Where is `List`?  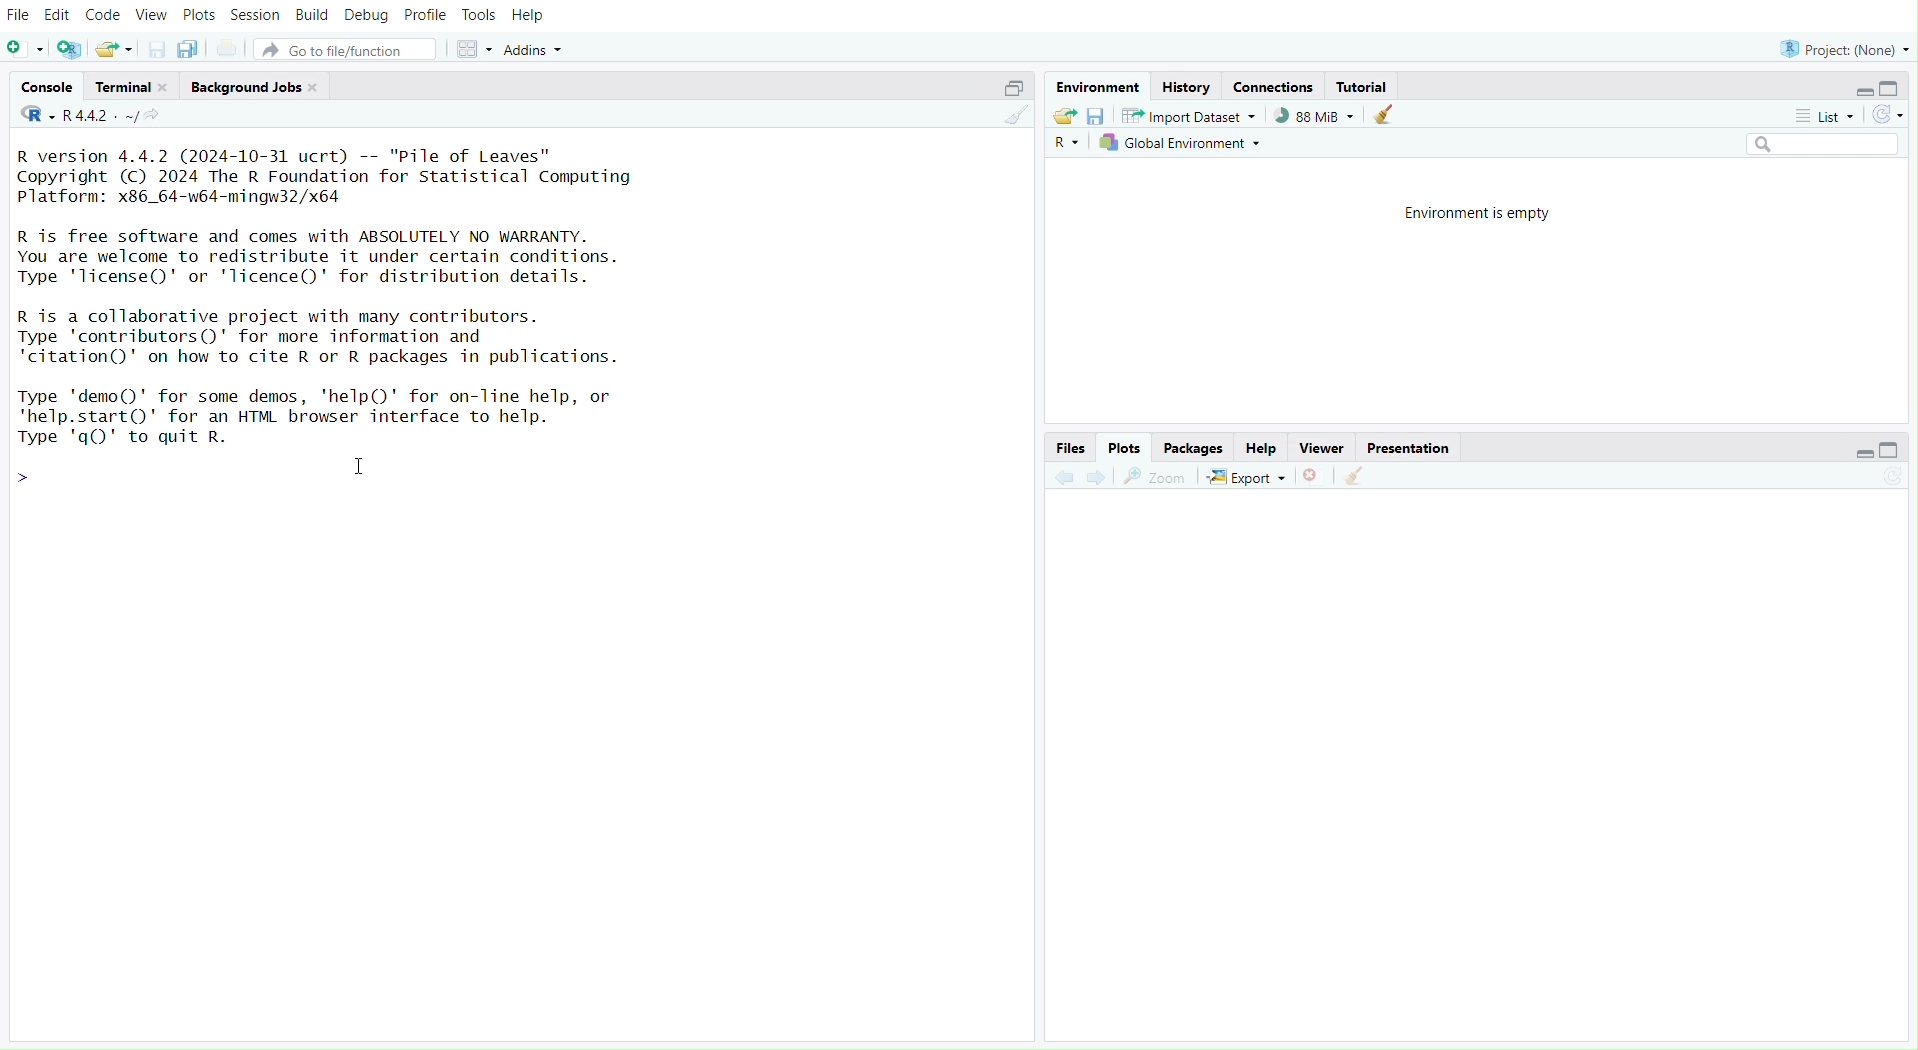
List is located at coordinates (1826, 117).